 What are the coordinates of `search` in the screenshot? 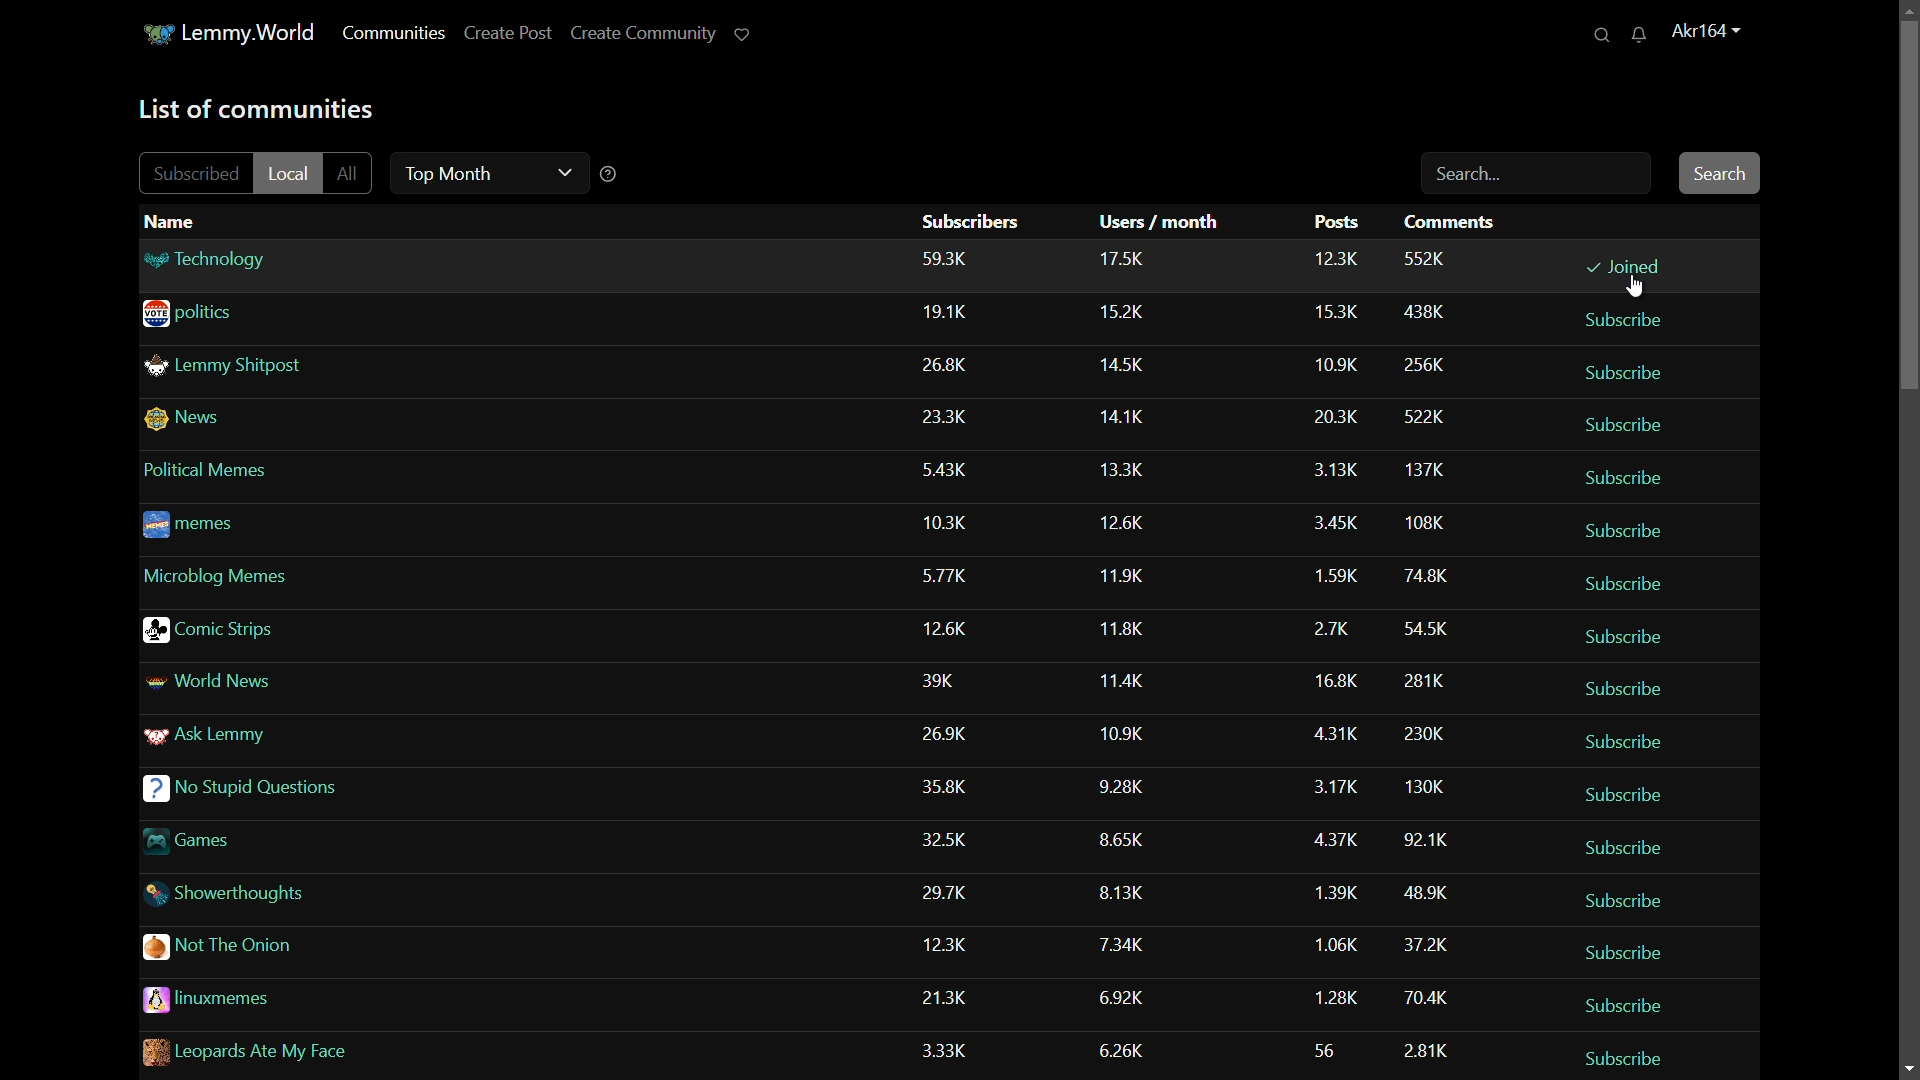 It's located at (1604, 35).